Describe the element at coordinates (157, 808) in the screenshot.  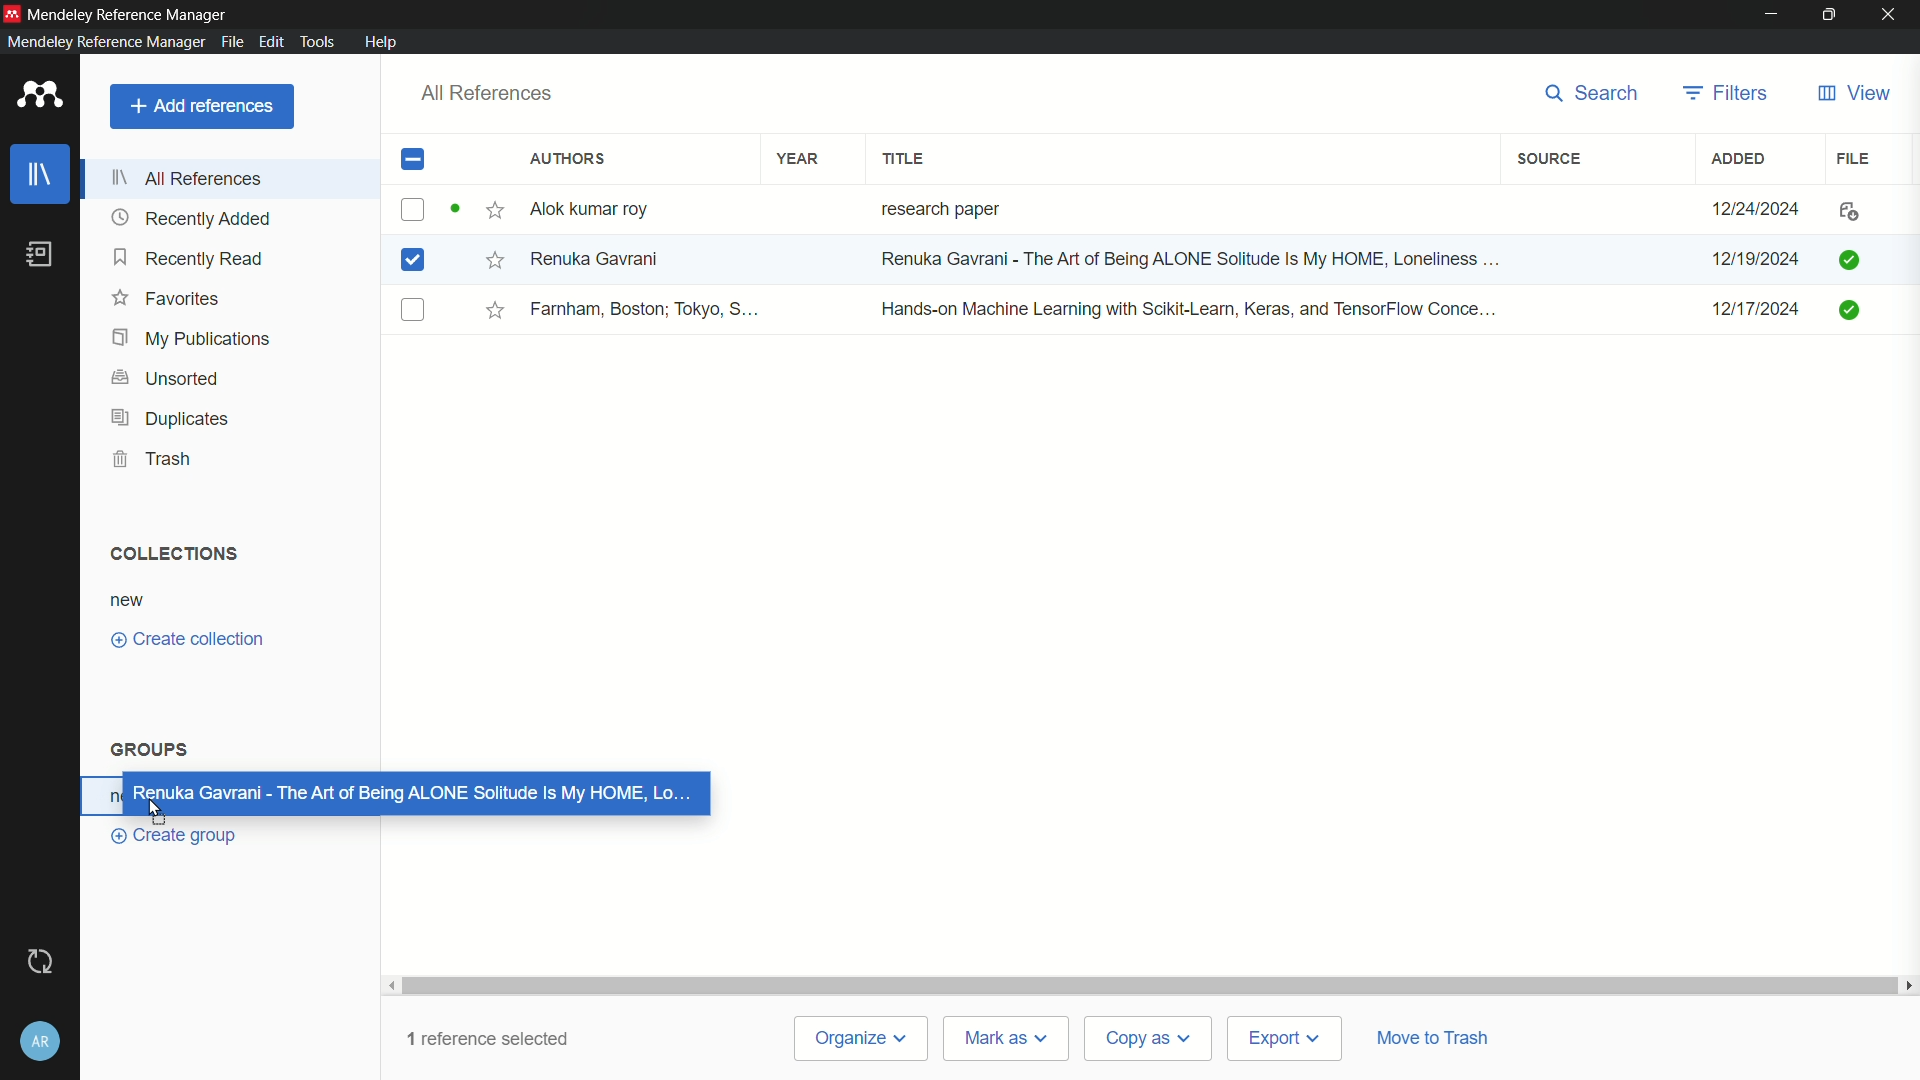
I see `cursor` at that location.